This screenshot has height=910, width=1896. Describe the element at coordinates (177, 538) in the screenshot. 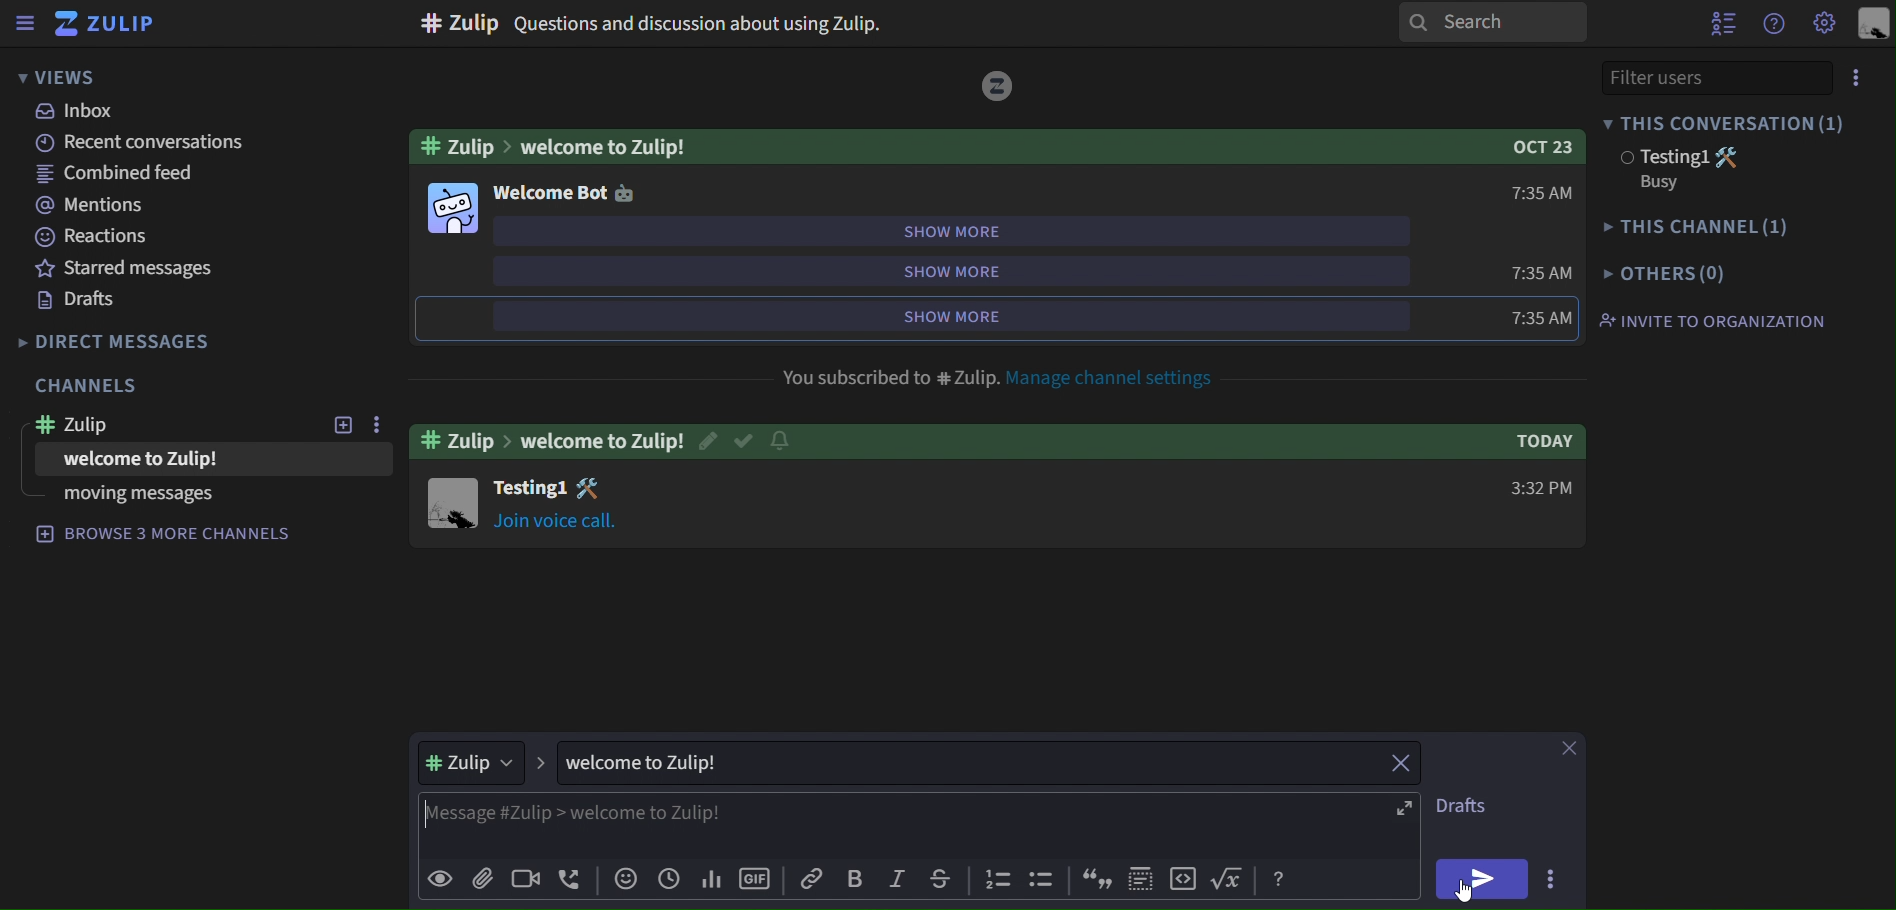

I see `browse 3 more channels` at that location.